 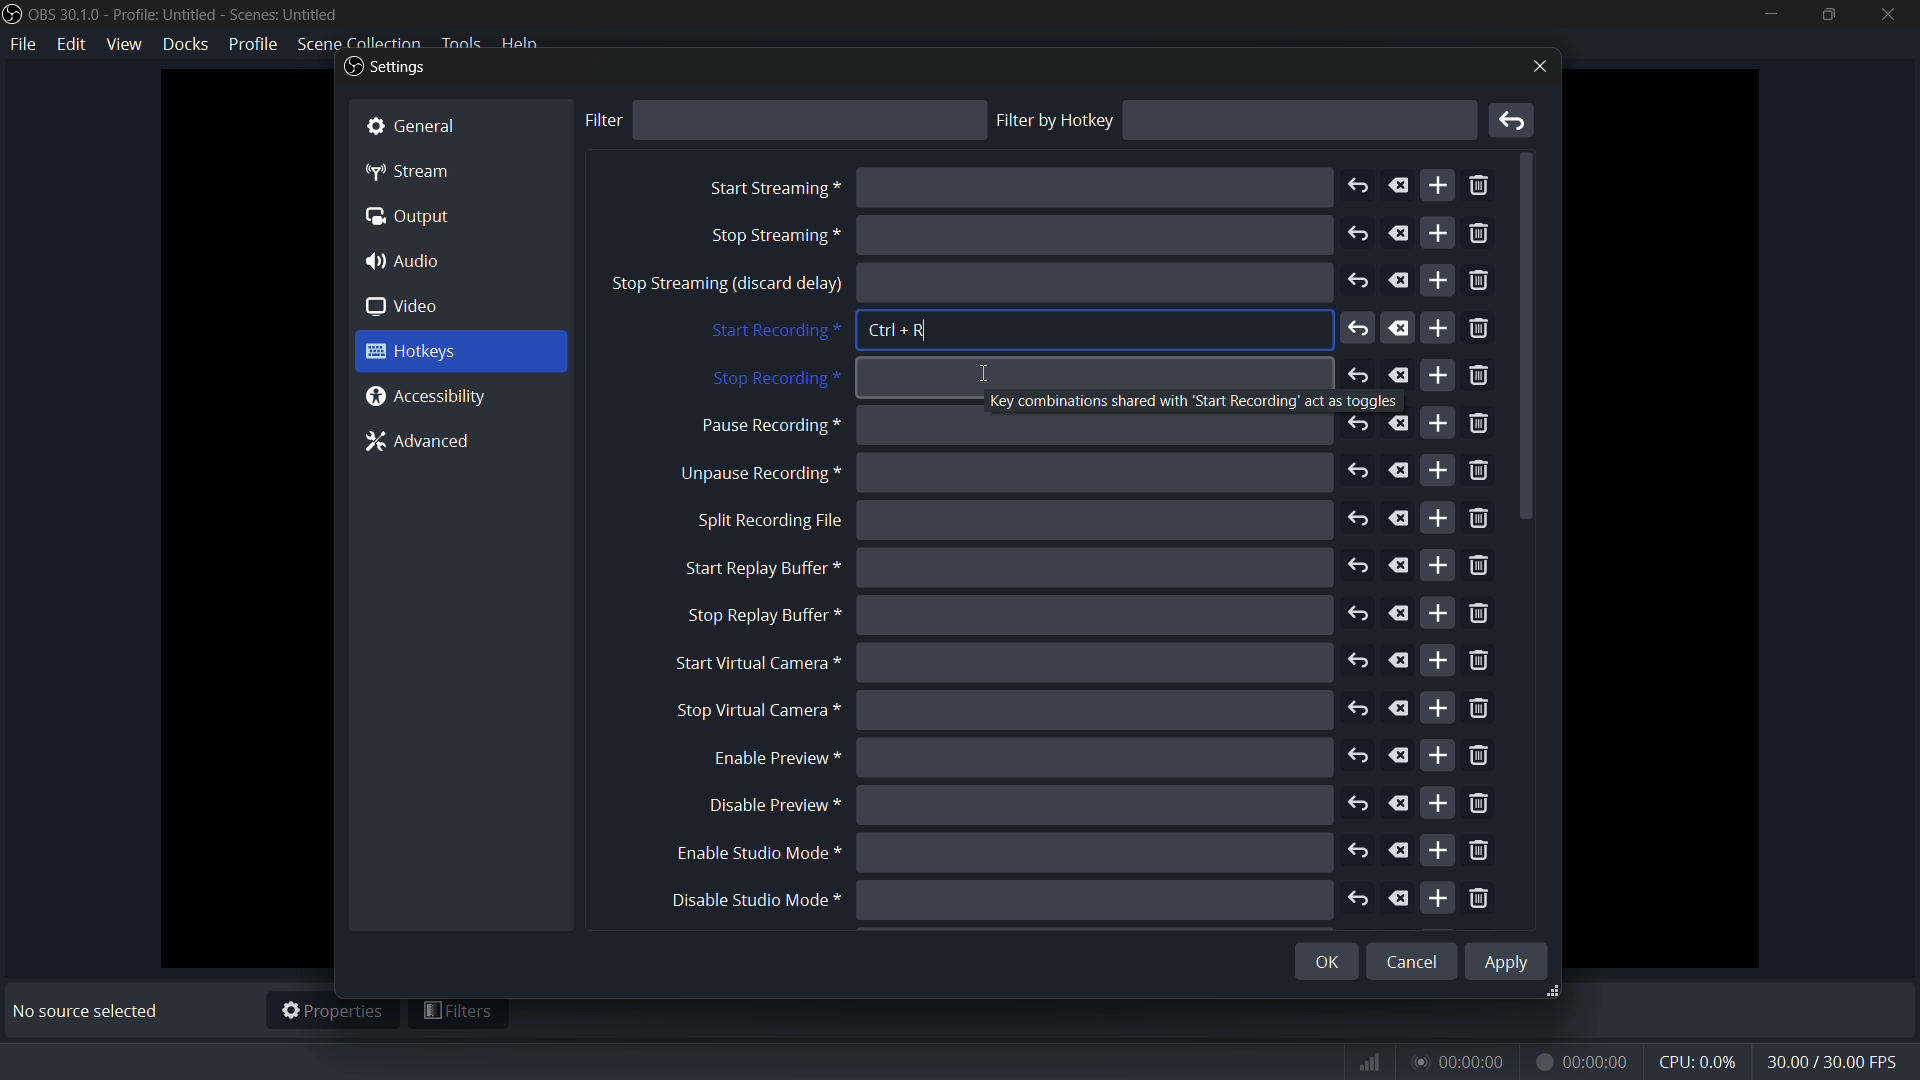 I want to click on start replay buffer, so click(x=753, y=568).